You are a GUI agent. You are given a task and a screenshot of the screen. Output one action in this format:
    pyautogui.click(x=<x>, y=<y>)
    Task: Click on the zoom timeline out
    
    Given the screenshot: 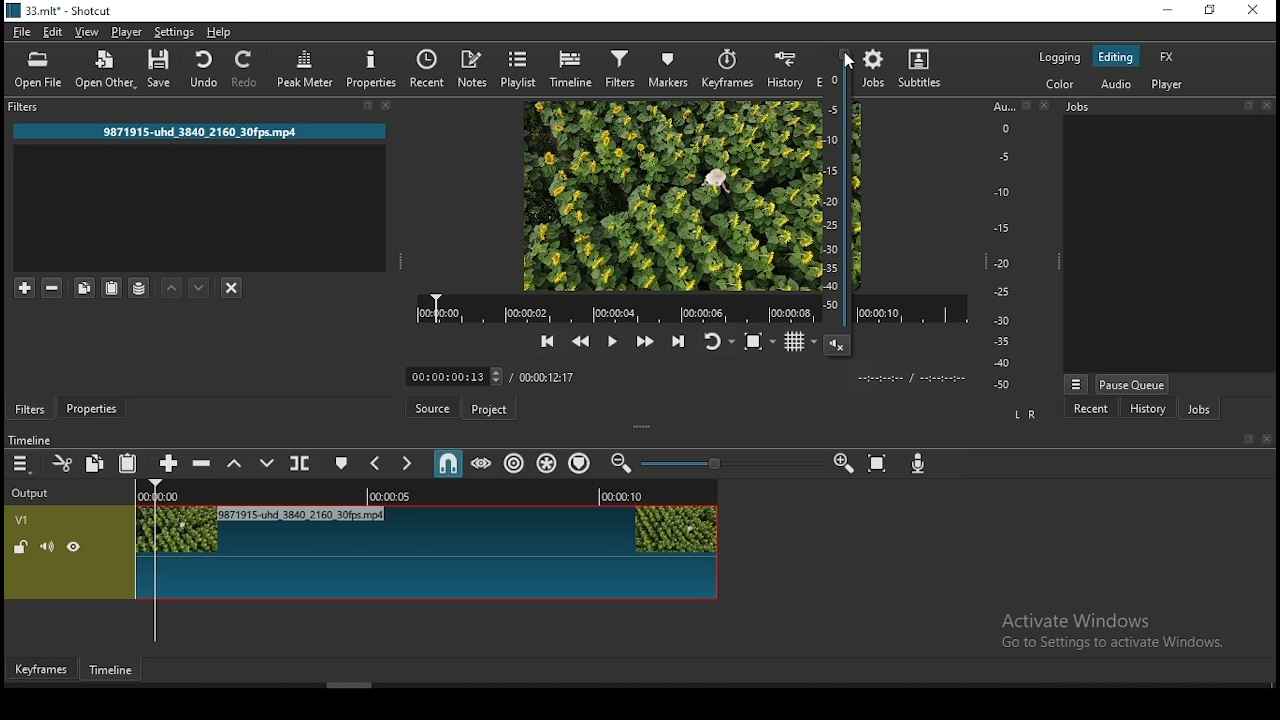 What is the action you would take?
    pyautogui.click(x=621, y=462)
    